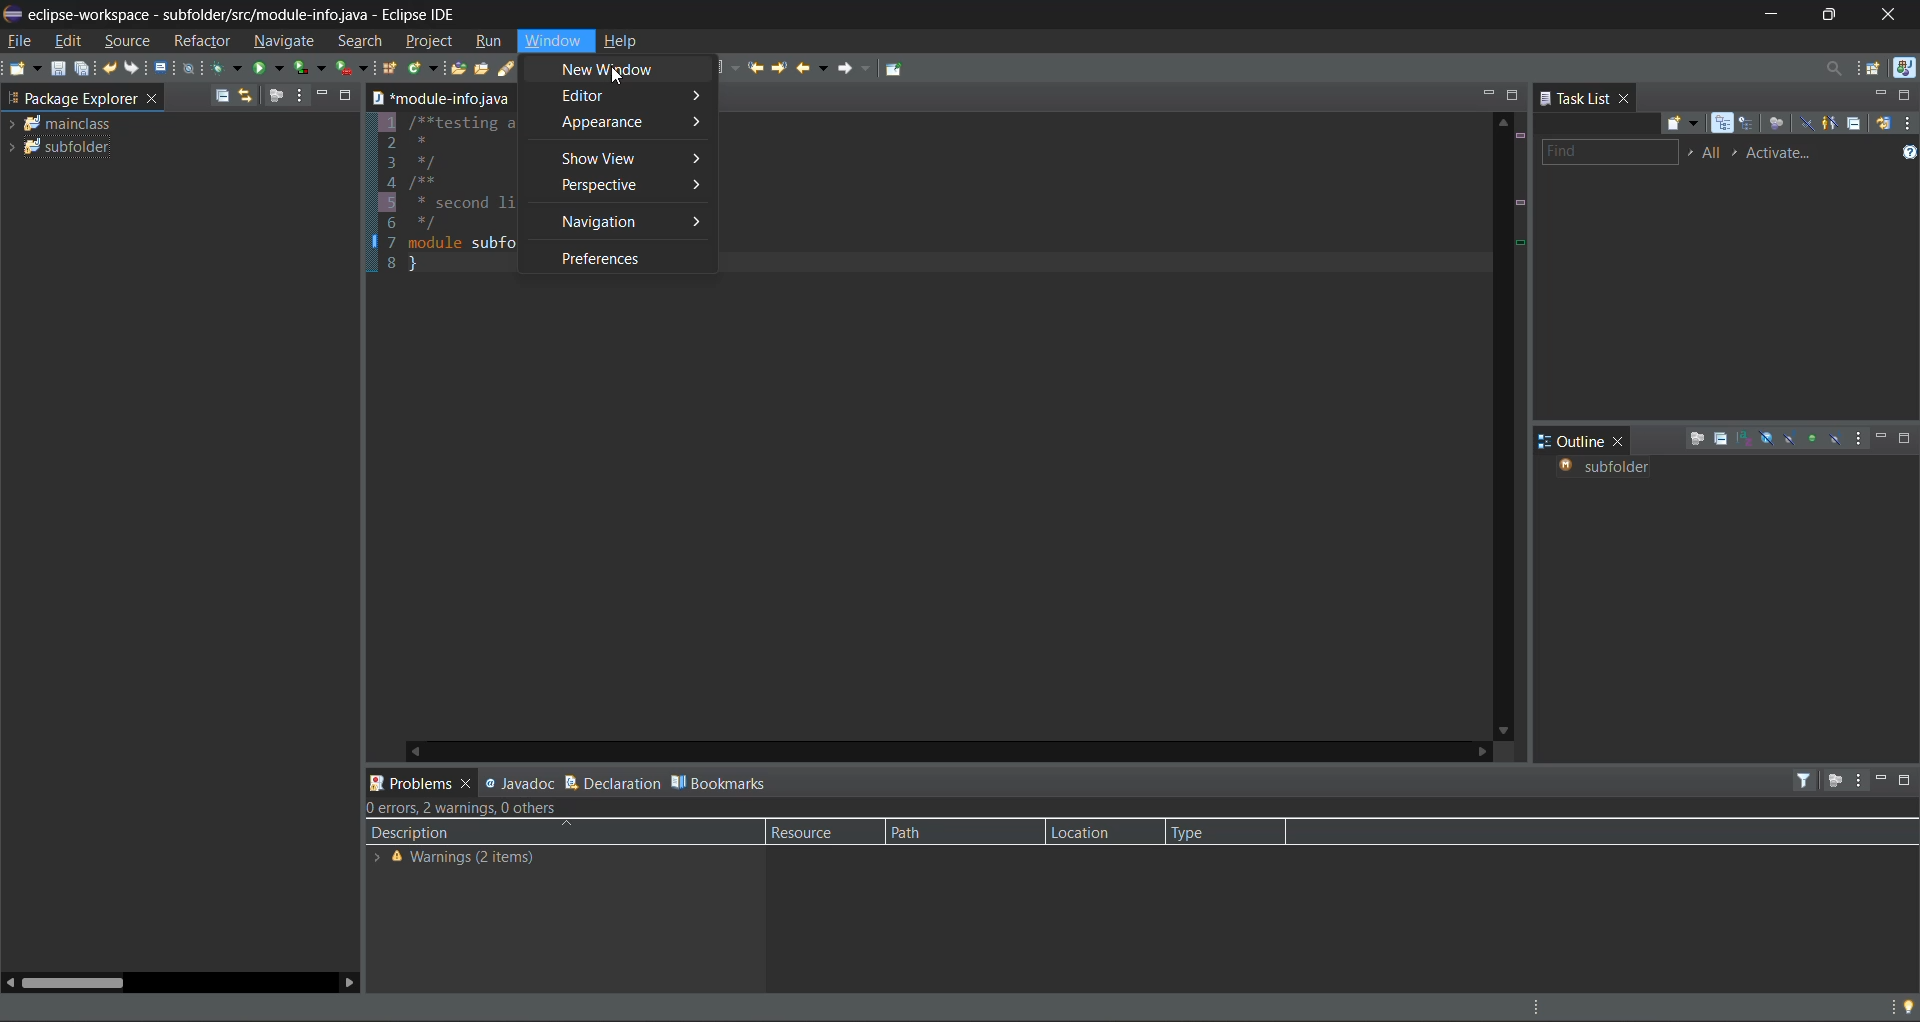  I want to click on hide static fields and methods, so click(1790, 439).